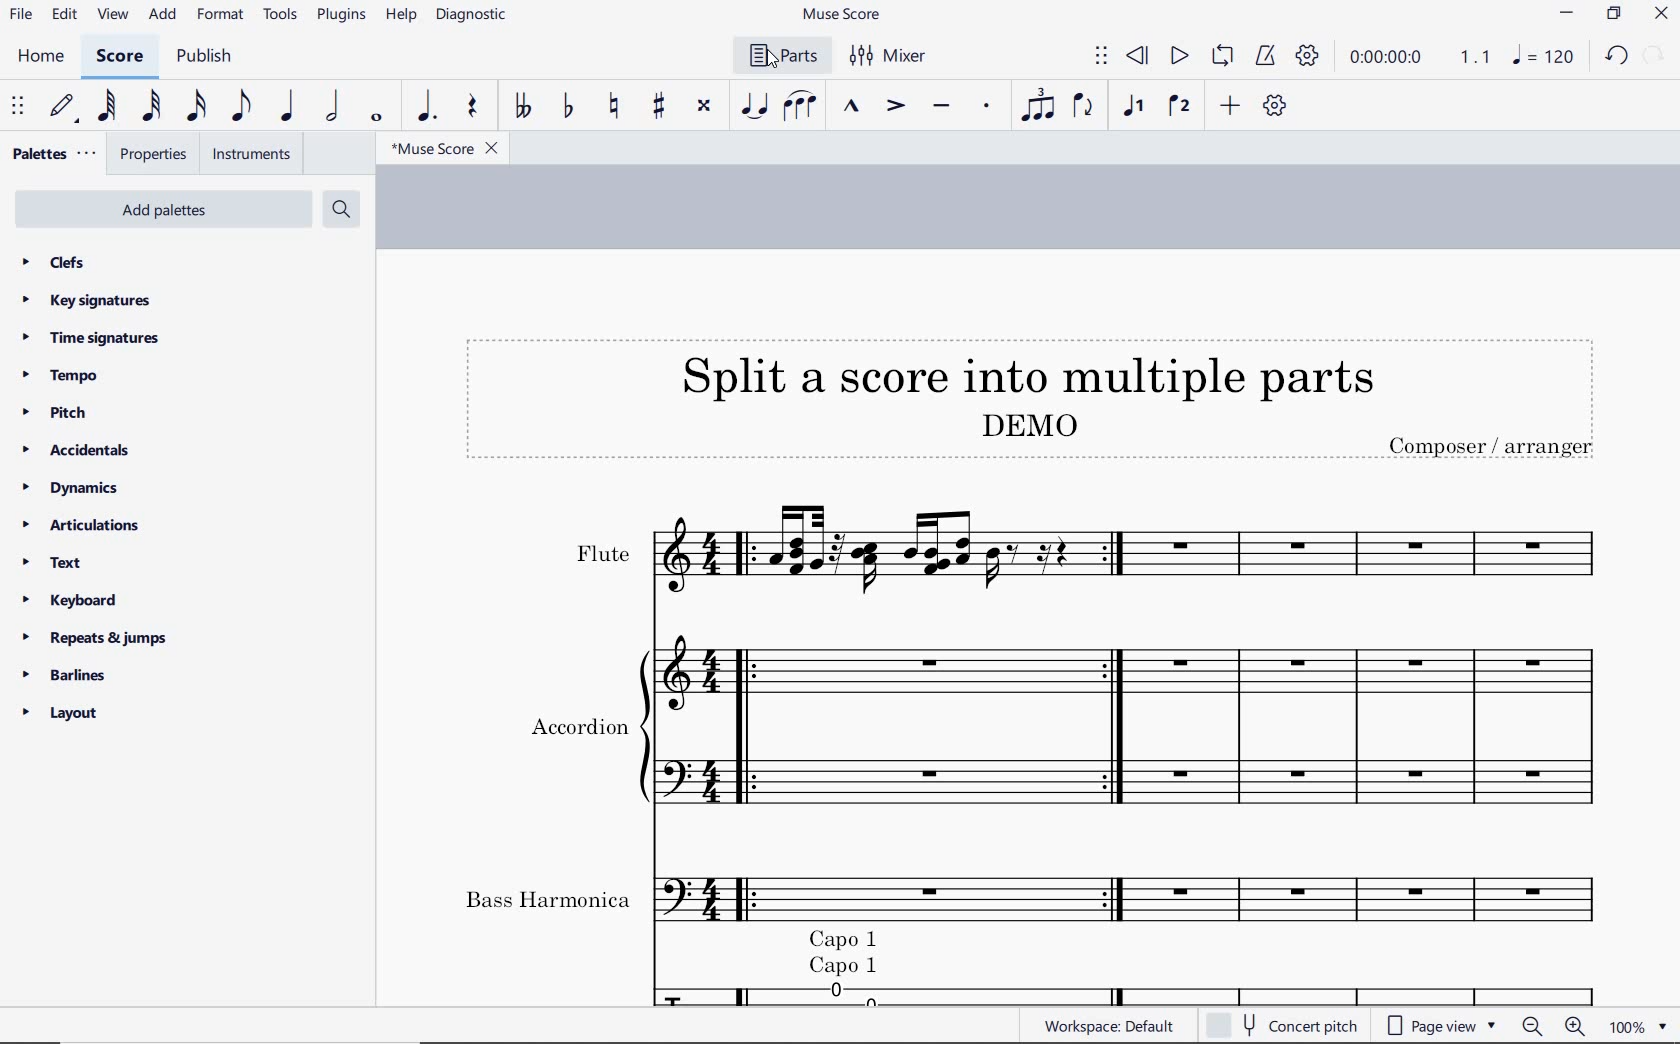 Image resolution: width=1680 pixels, height=1044 pixels. I want to click on 16th note, so click(196, 104).